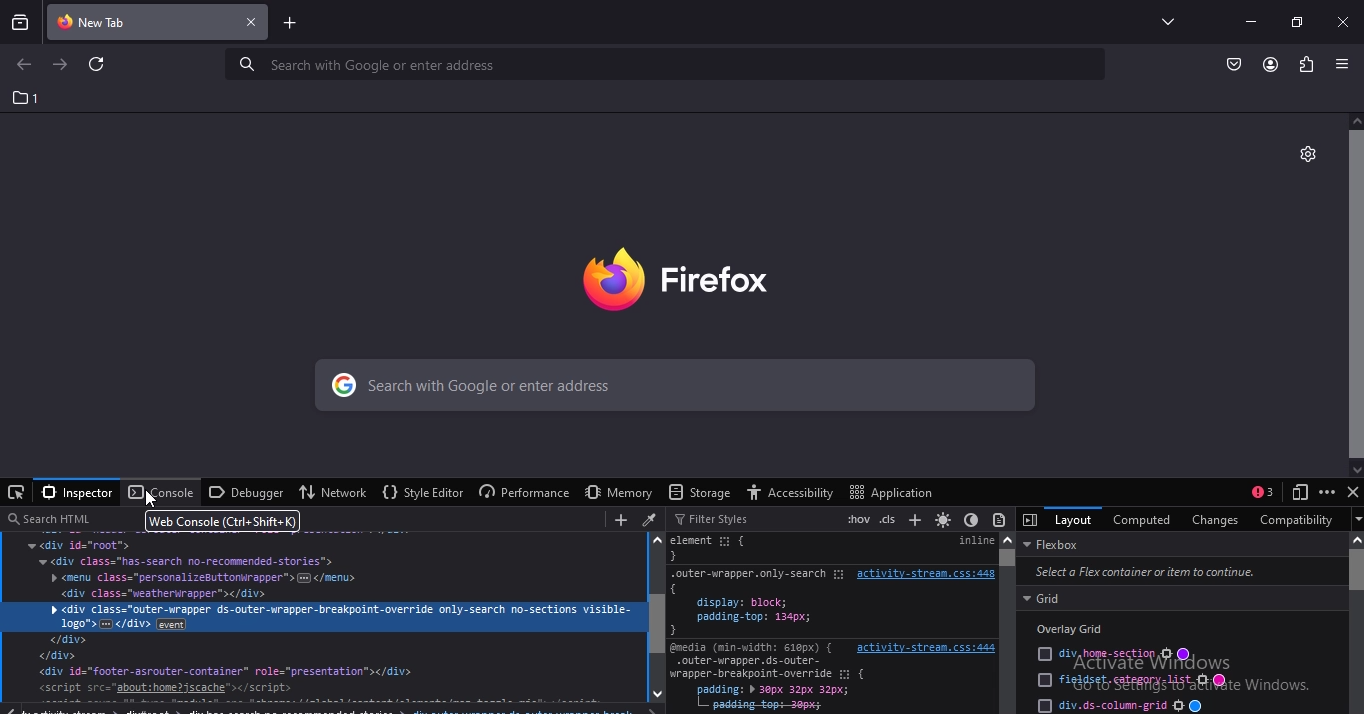 This screenshot has width=1364, height=714. I want to click on current tab, so click(126, 21).